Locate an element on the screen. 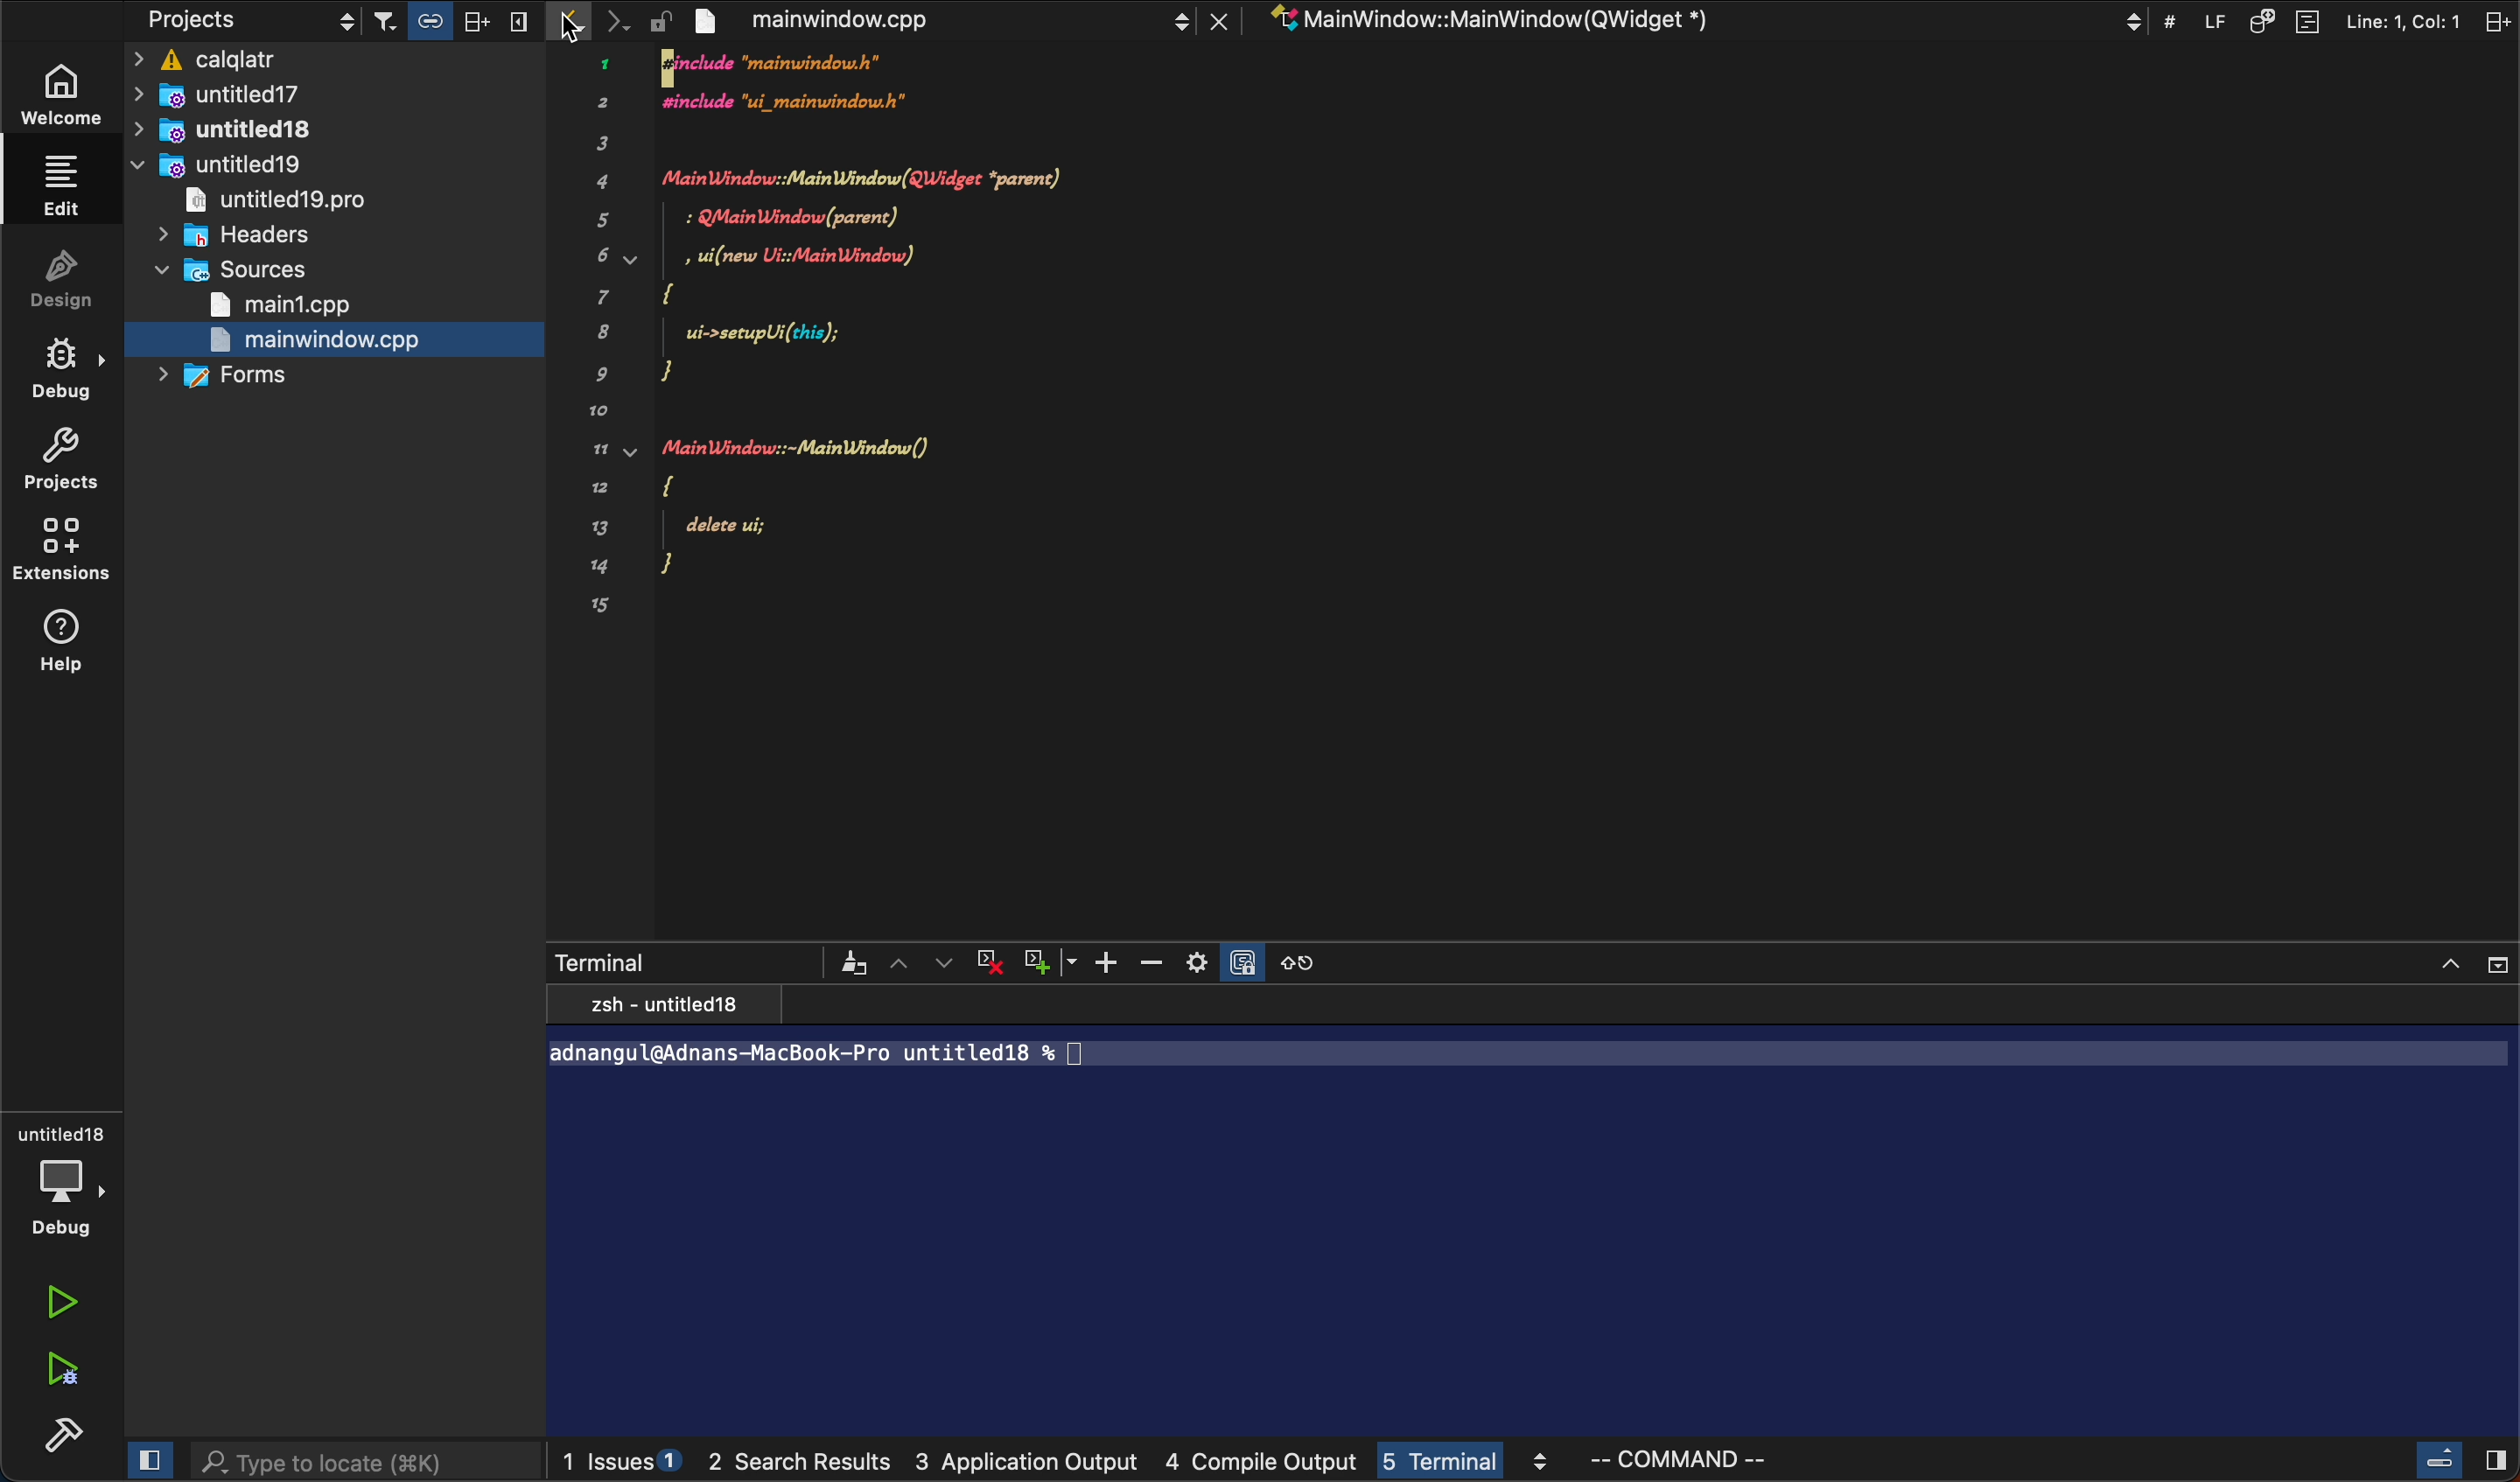 Image resolution: width=2520 pixels, height=1482 pixels. calqlatr is located at coordinates (338, 61).